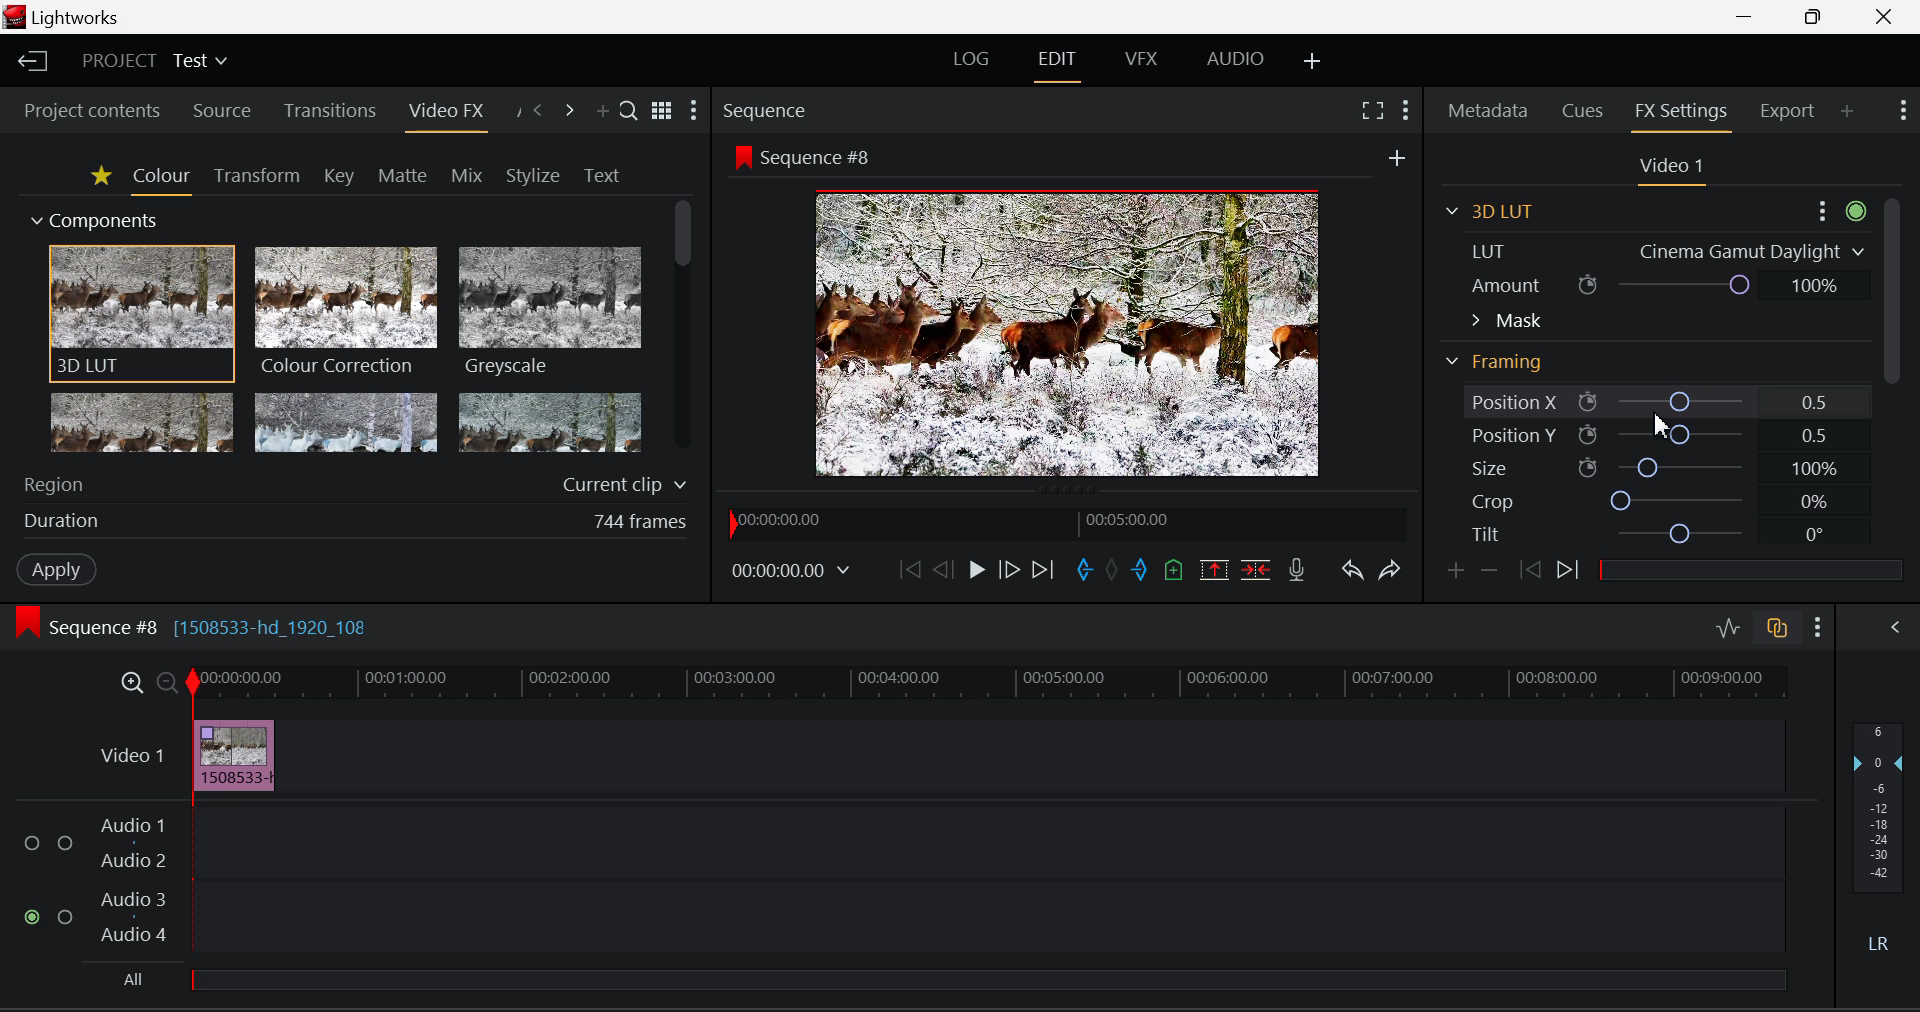 This screenshot has width=1920, height=1012. I want to click on LOG Layout, so click(973, 65).